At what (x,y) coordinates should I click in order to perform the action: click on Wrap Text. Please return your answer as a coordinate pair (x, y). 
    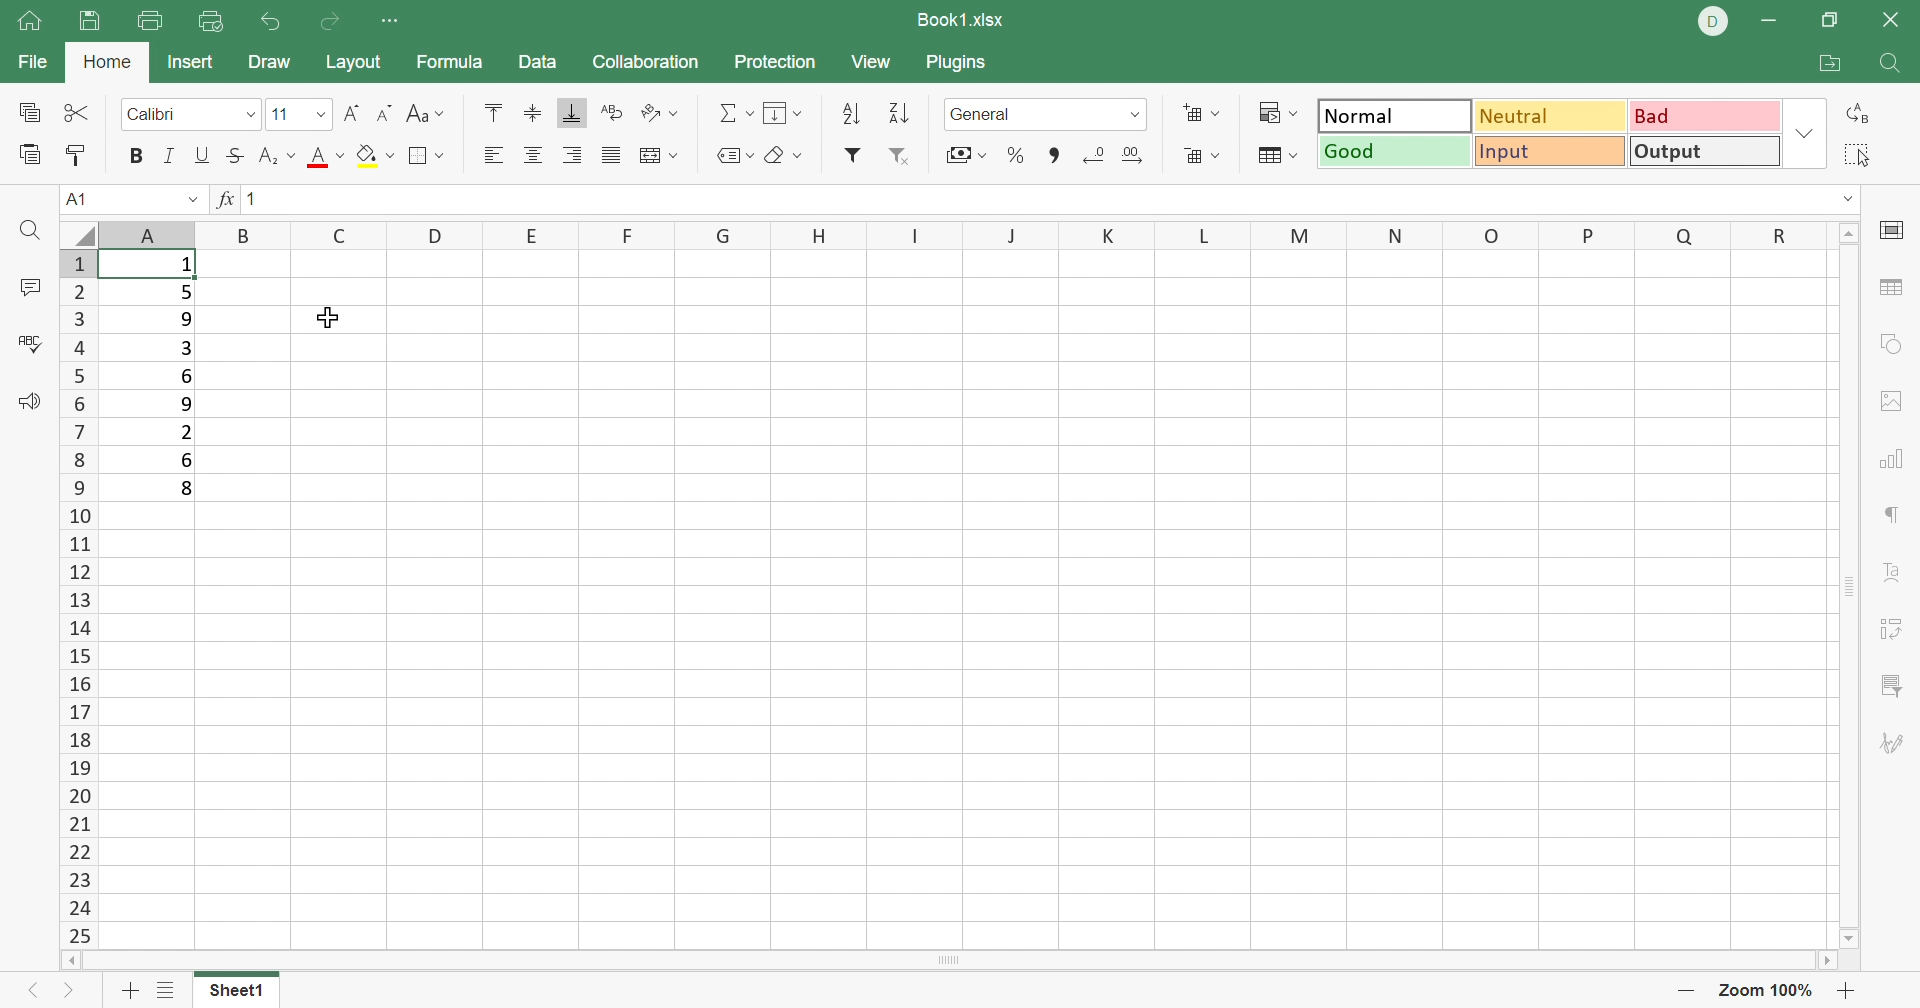
    Looking at the image, I should click on (615, 115).